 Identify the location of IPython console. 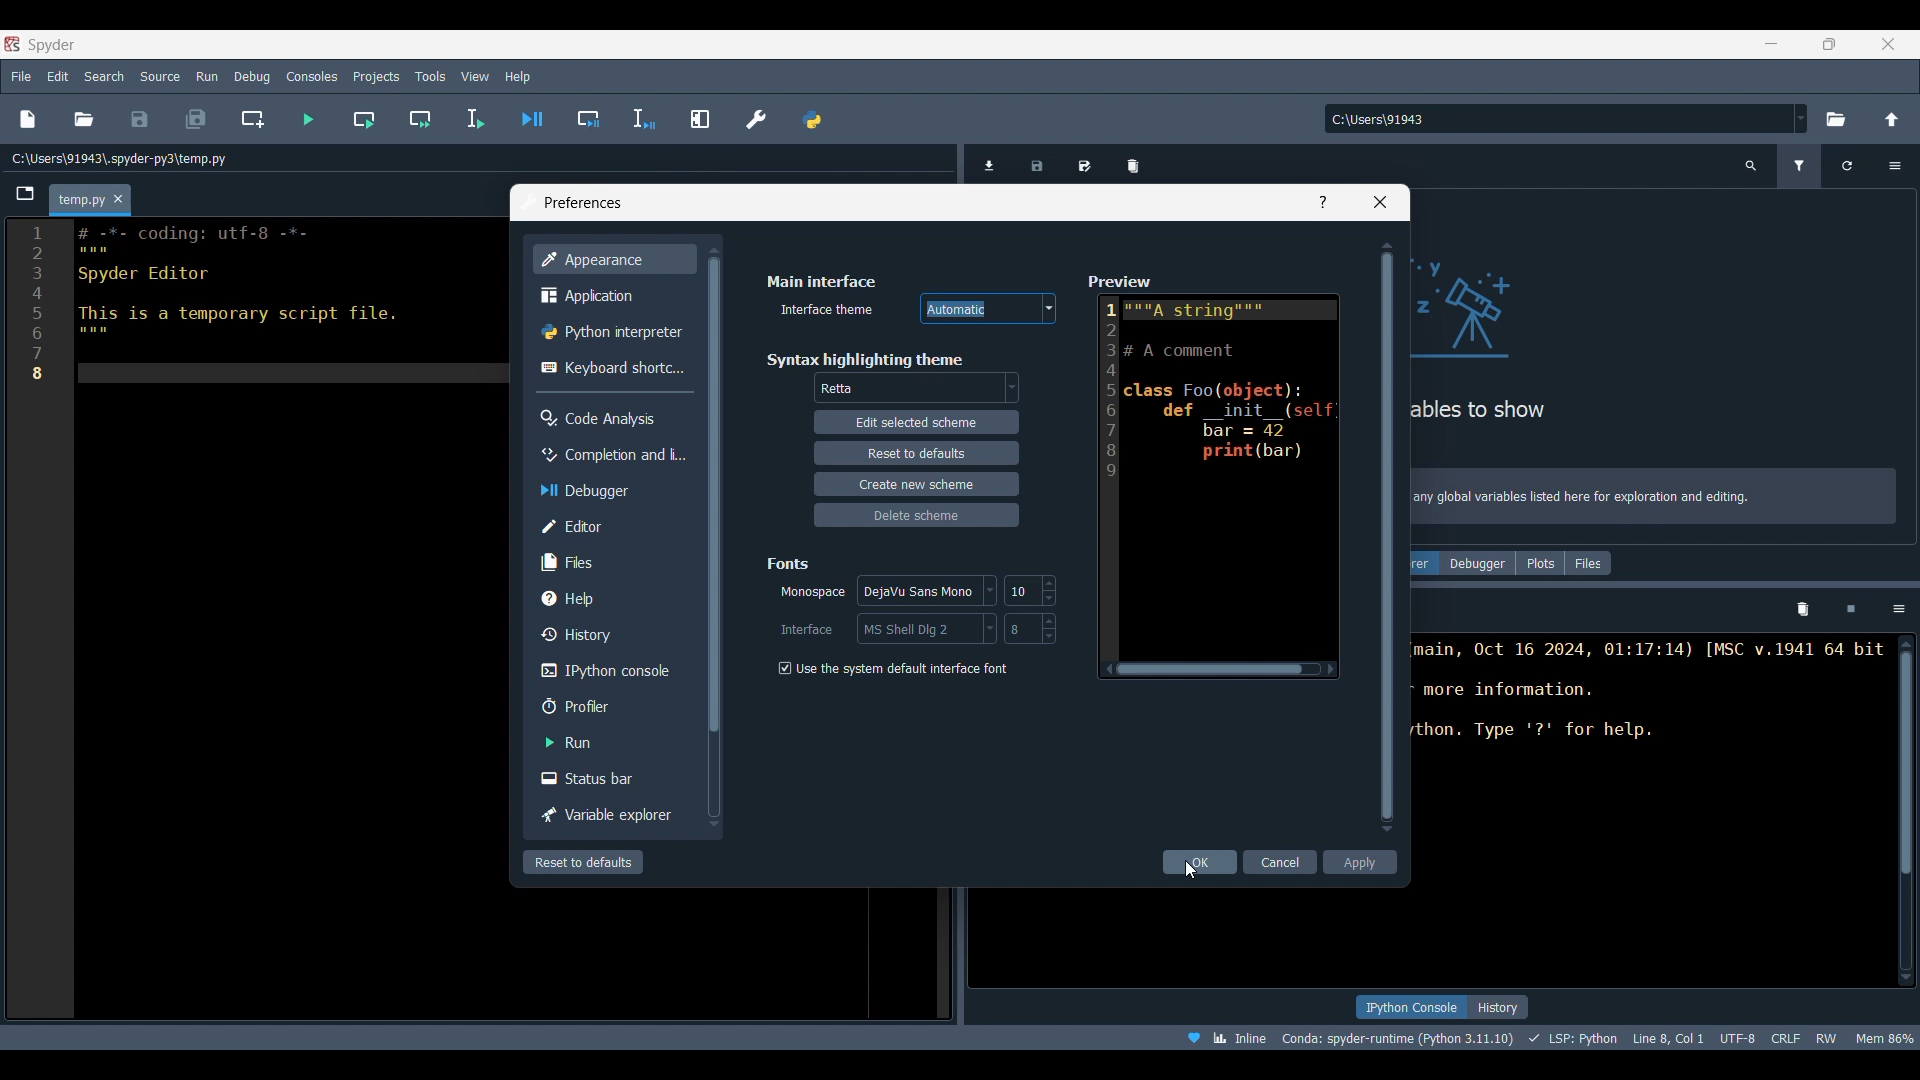
(1410, 1007).